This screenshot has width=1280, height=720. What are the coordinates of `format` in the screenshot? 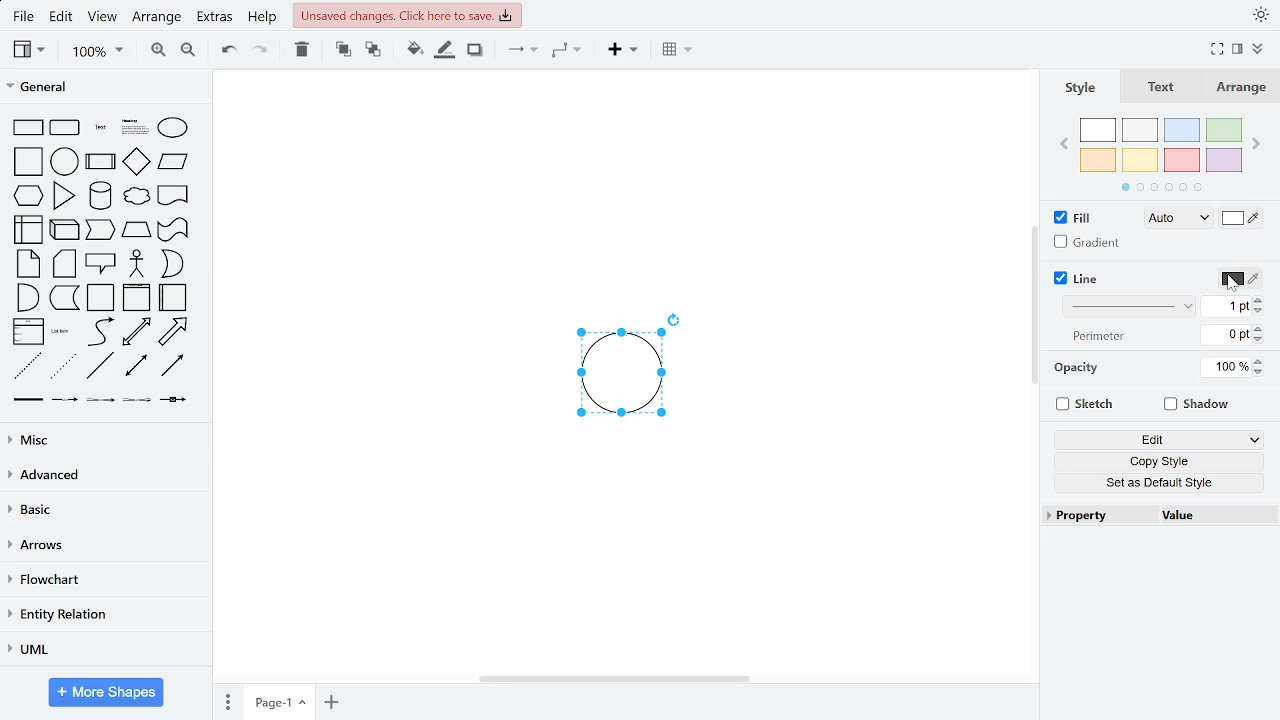 It's located at (1235, 48).